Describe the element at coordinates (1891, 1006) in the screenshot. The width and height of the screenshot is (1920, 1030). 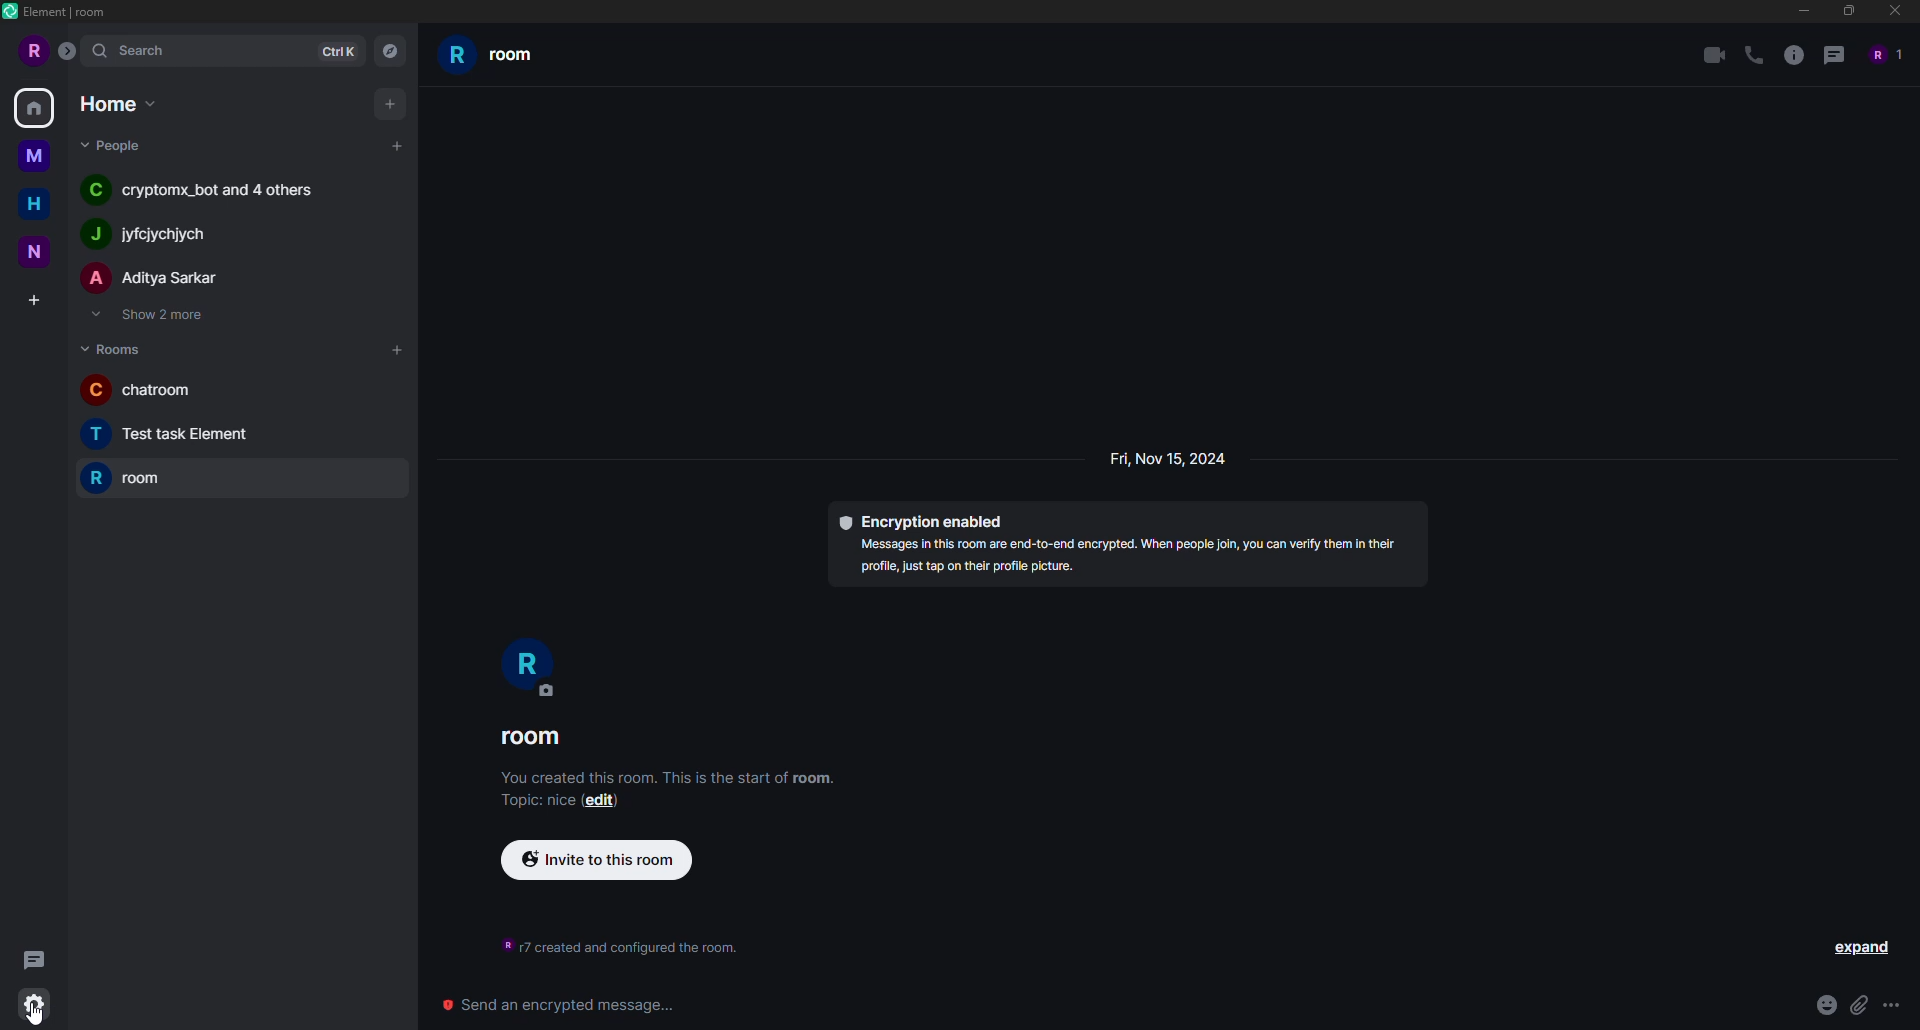
I see `more` at that location.